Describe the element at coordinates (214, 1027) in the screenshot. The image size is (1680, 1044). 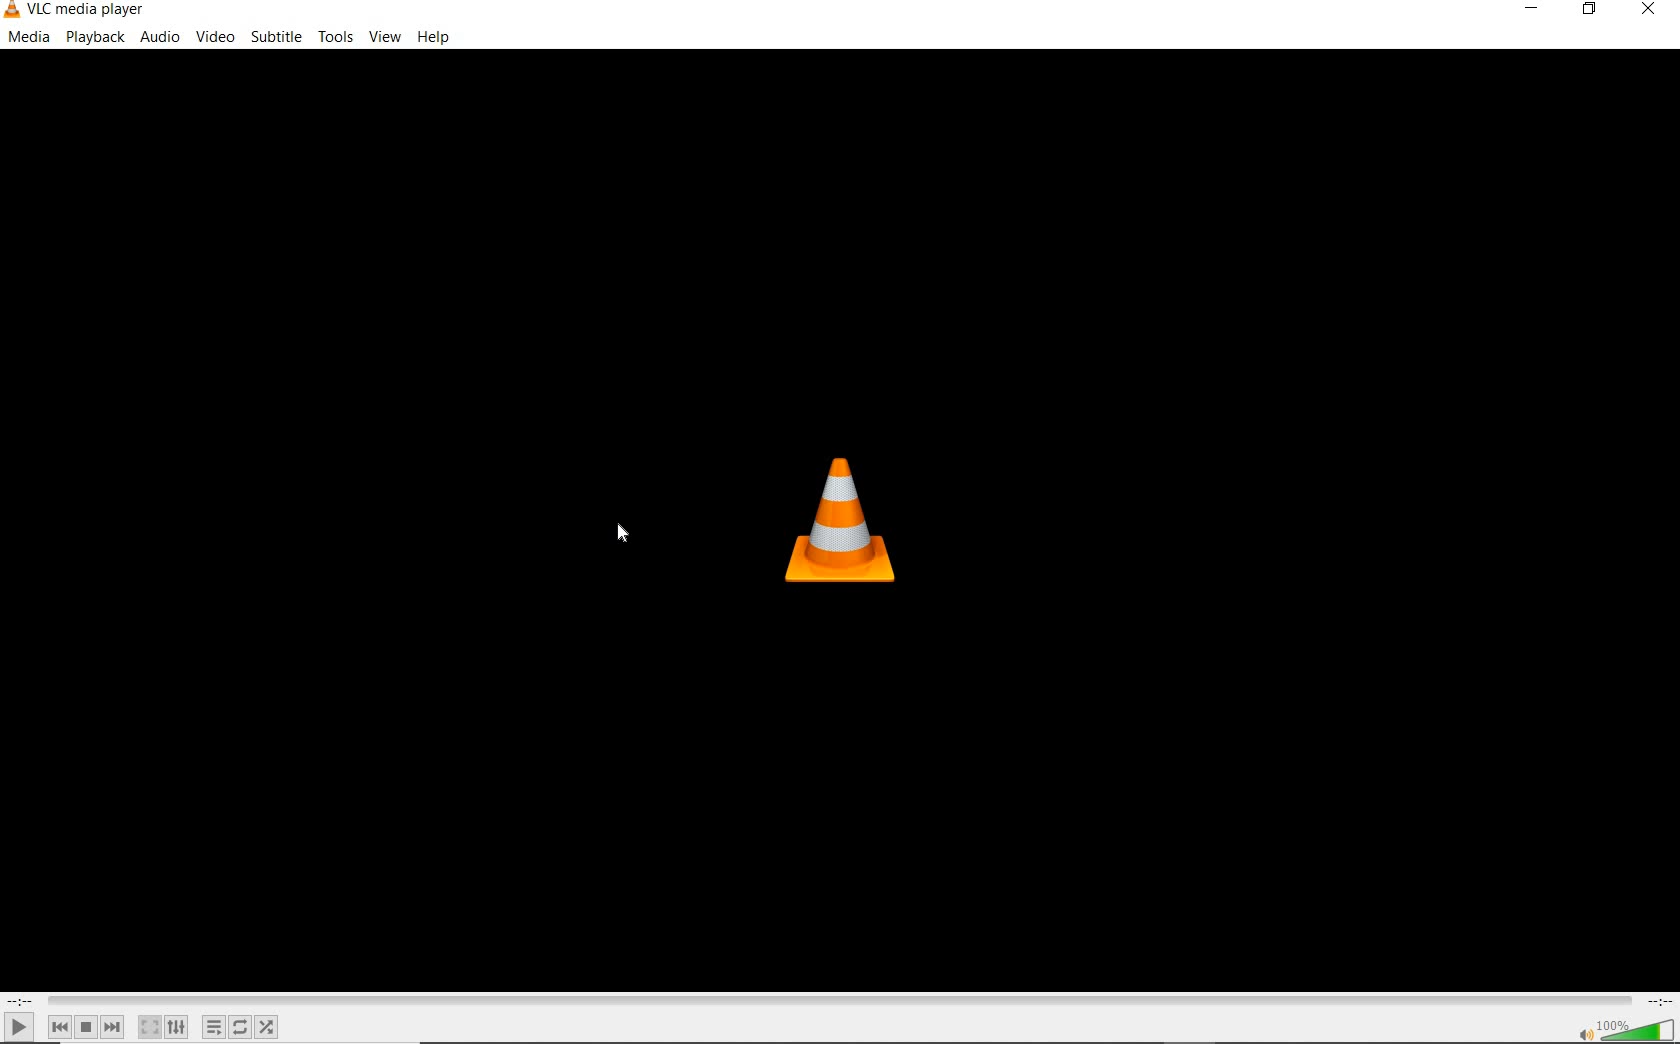
I see `toggle playlist` at that location.